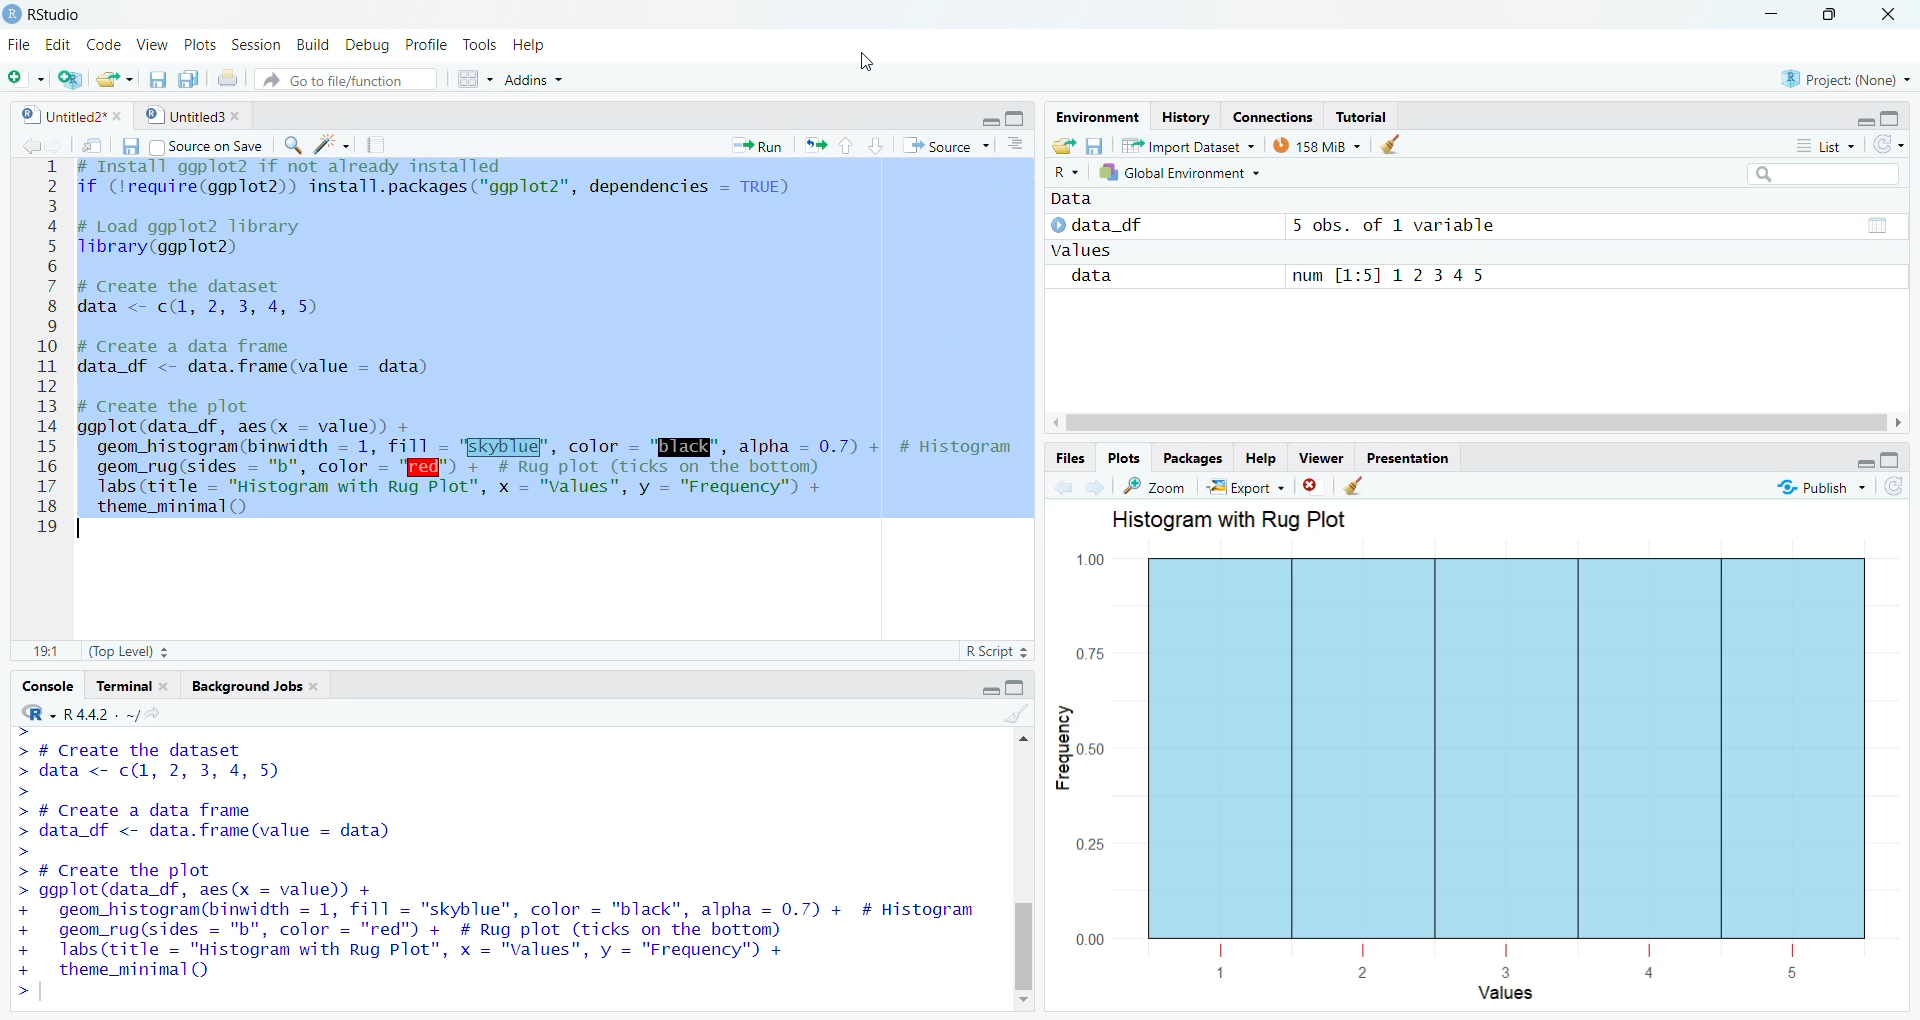 This screenshot has width=1920, height=1020. Describe the element at coordinates (94, 145) in the screenshot. I see `` at that location.